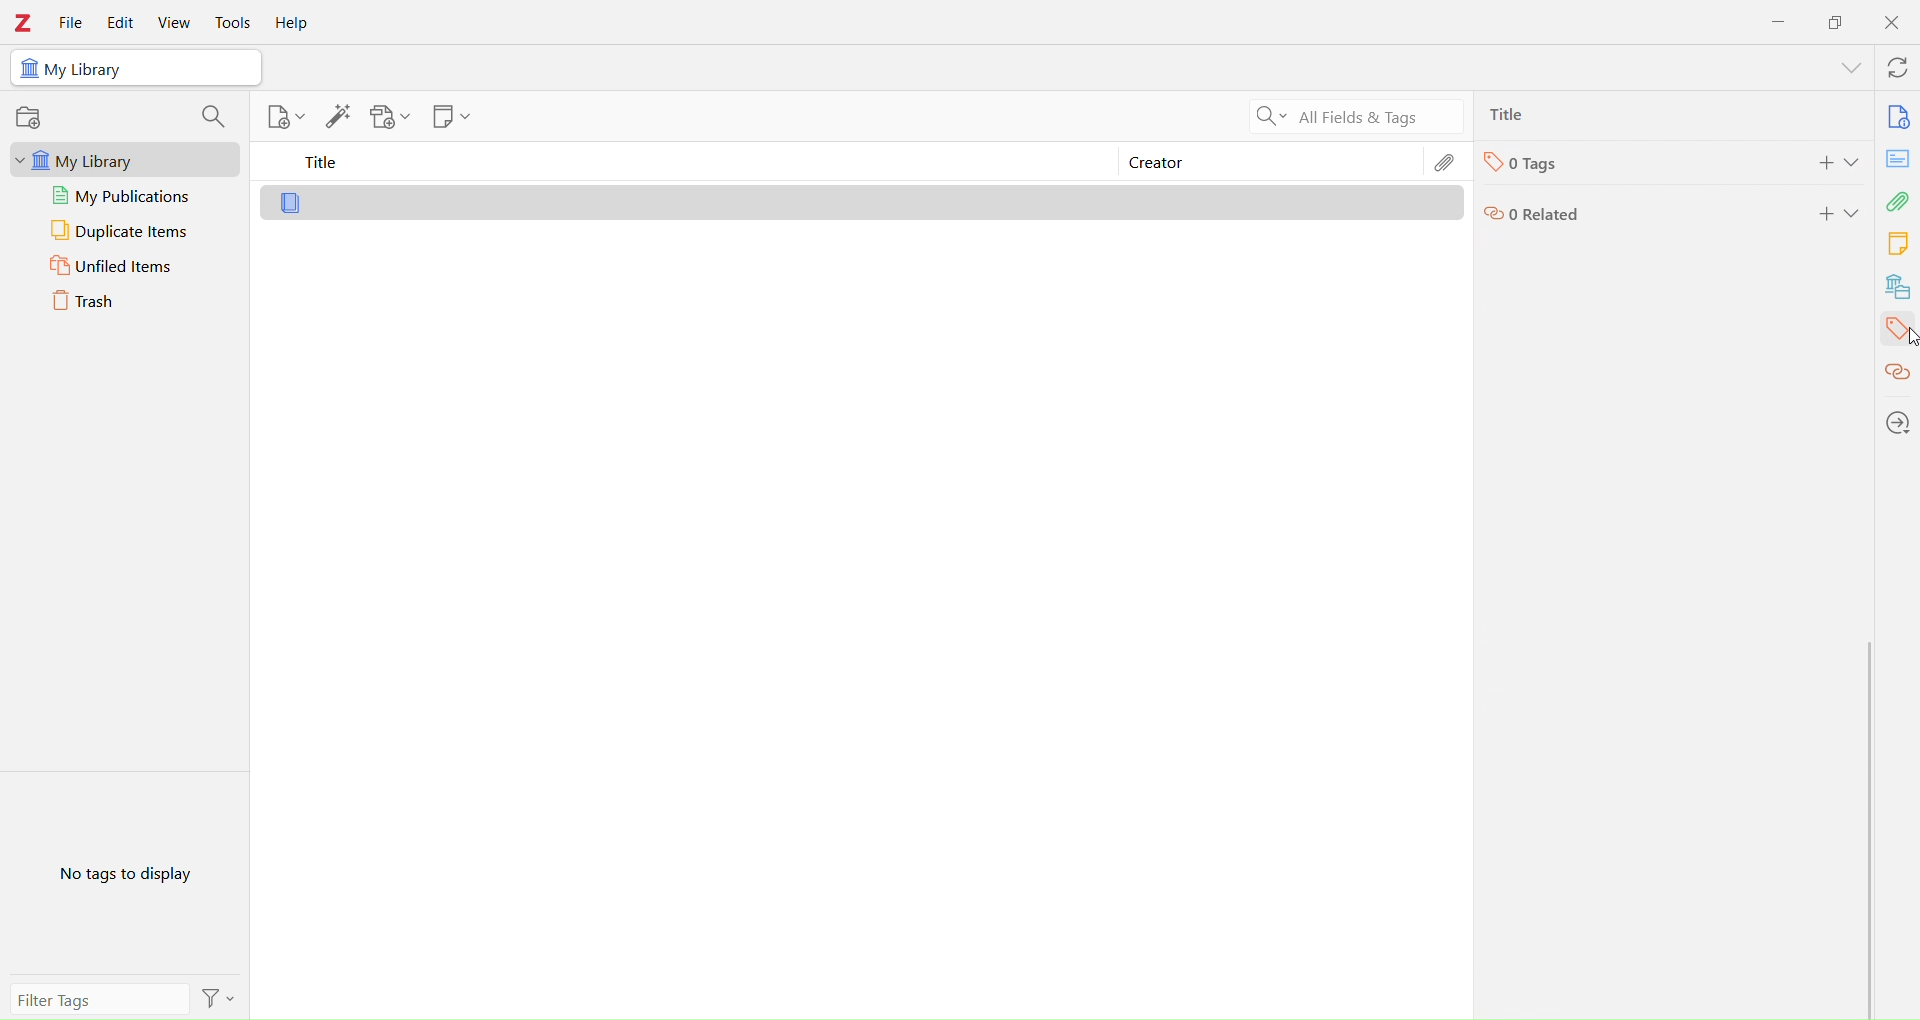 Image resolution: width=1920 pixels, height=1020 pixels. I want to click on Duplicate, so click(1840, 22).